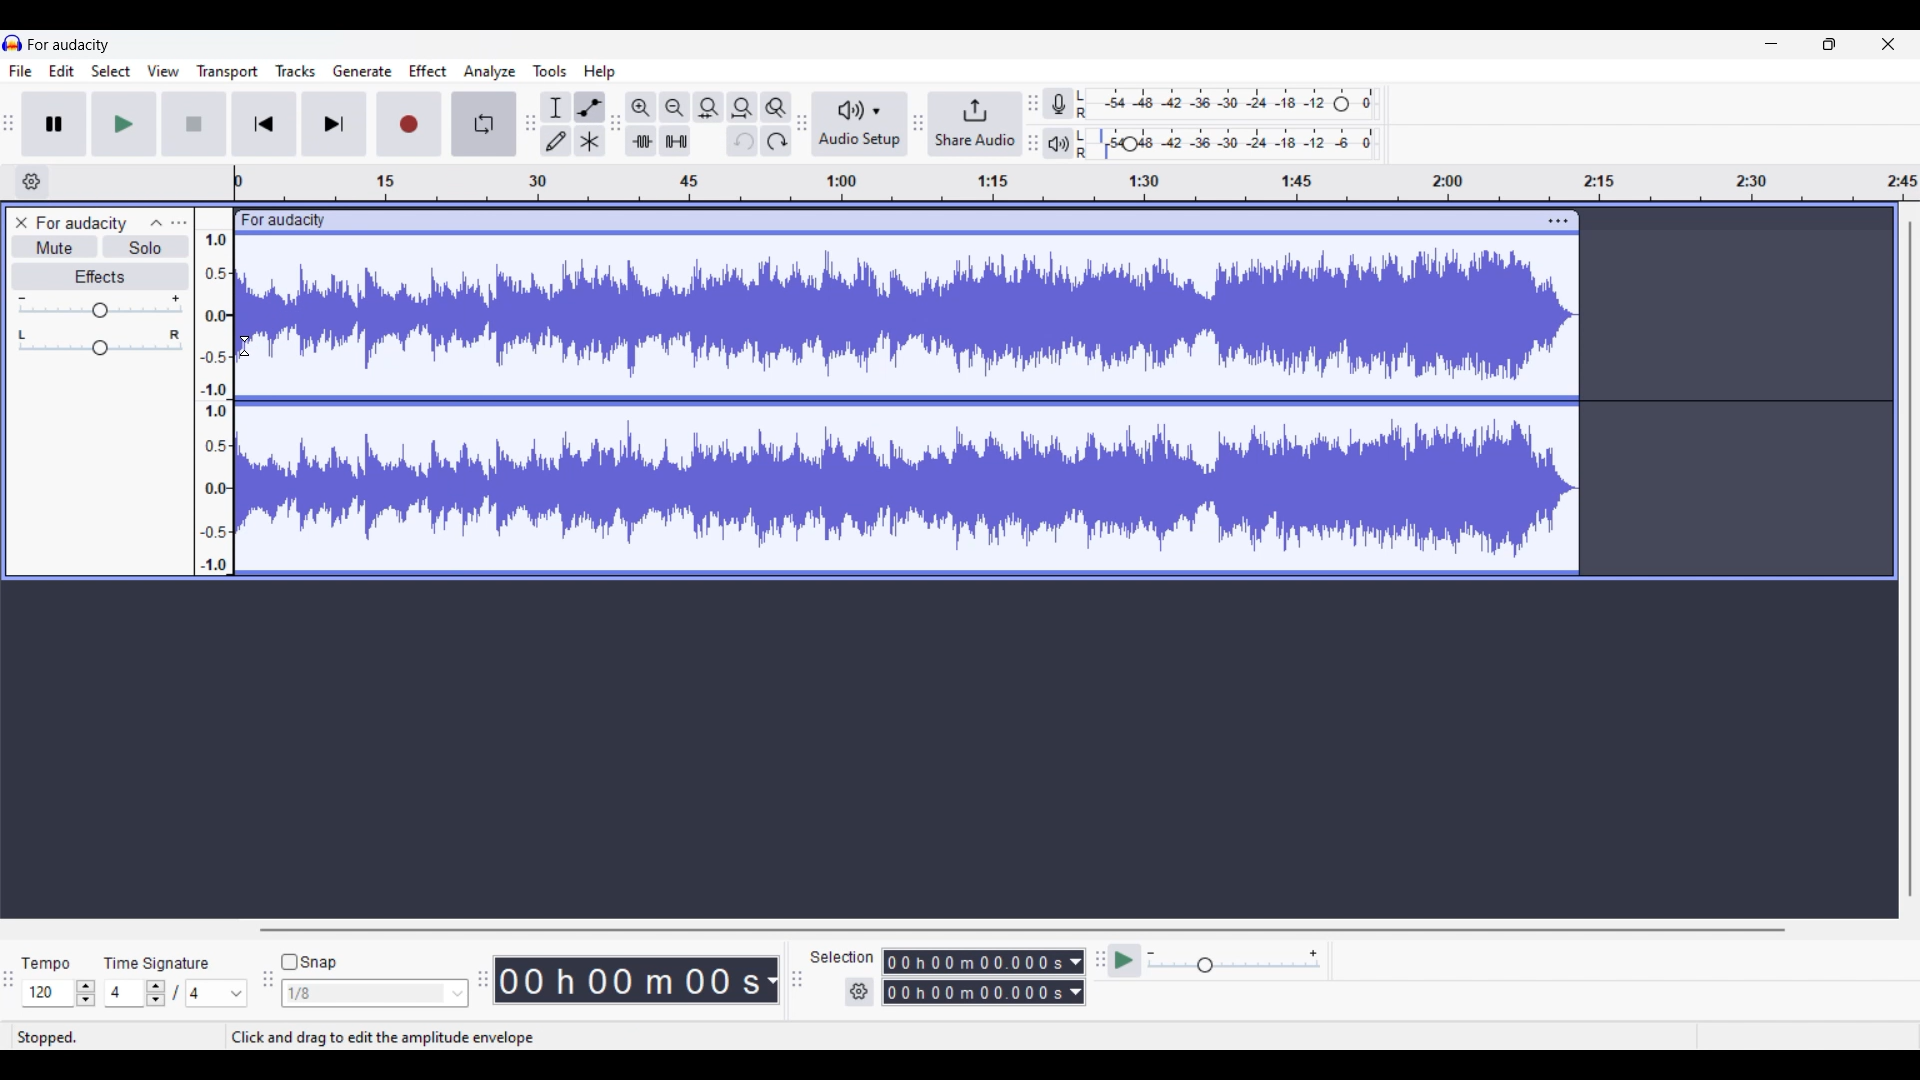 The width and height of the screenshot is (1920, 1080). I want to click on Show in smaller tab, so click(1830, 44).